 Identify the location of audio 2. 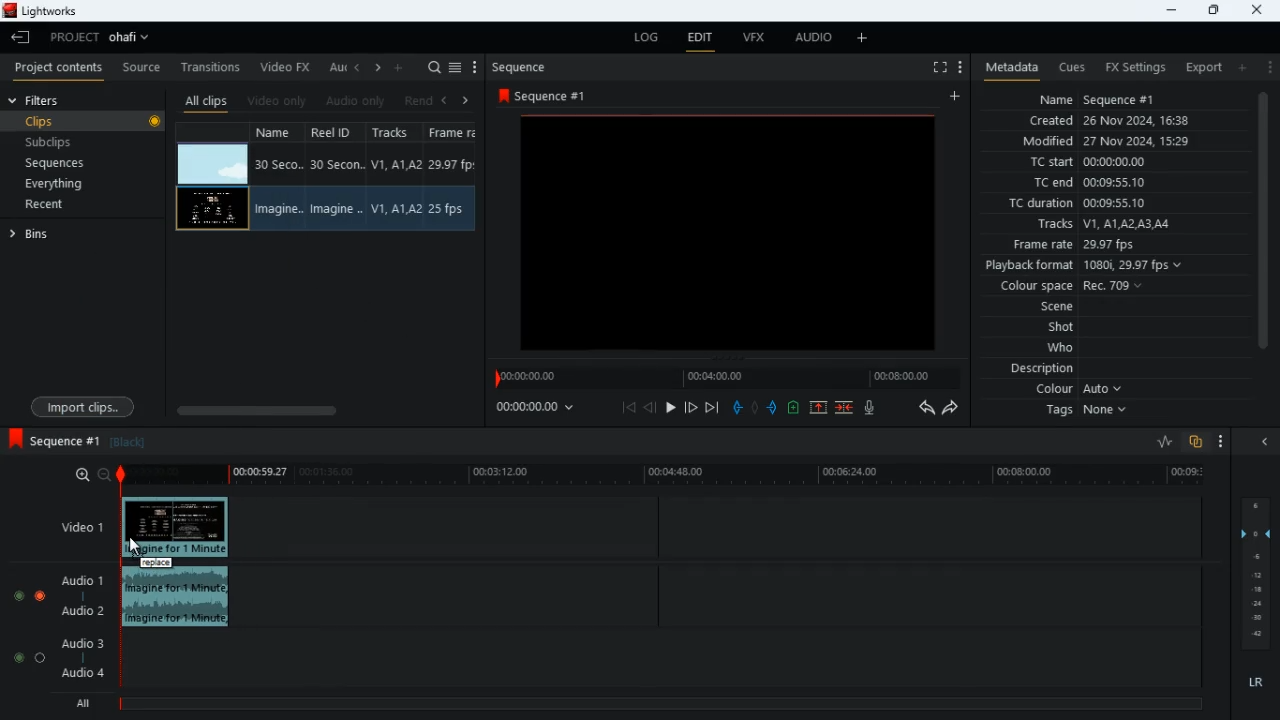
(78, 613).